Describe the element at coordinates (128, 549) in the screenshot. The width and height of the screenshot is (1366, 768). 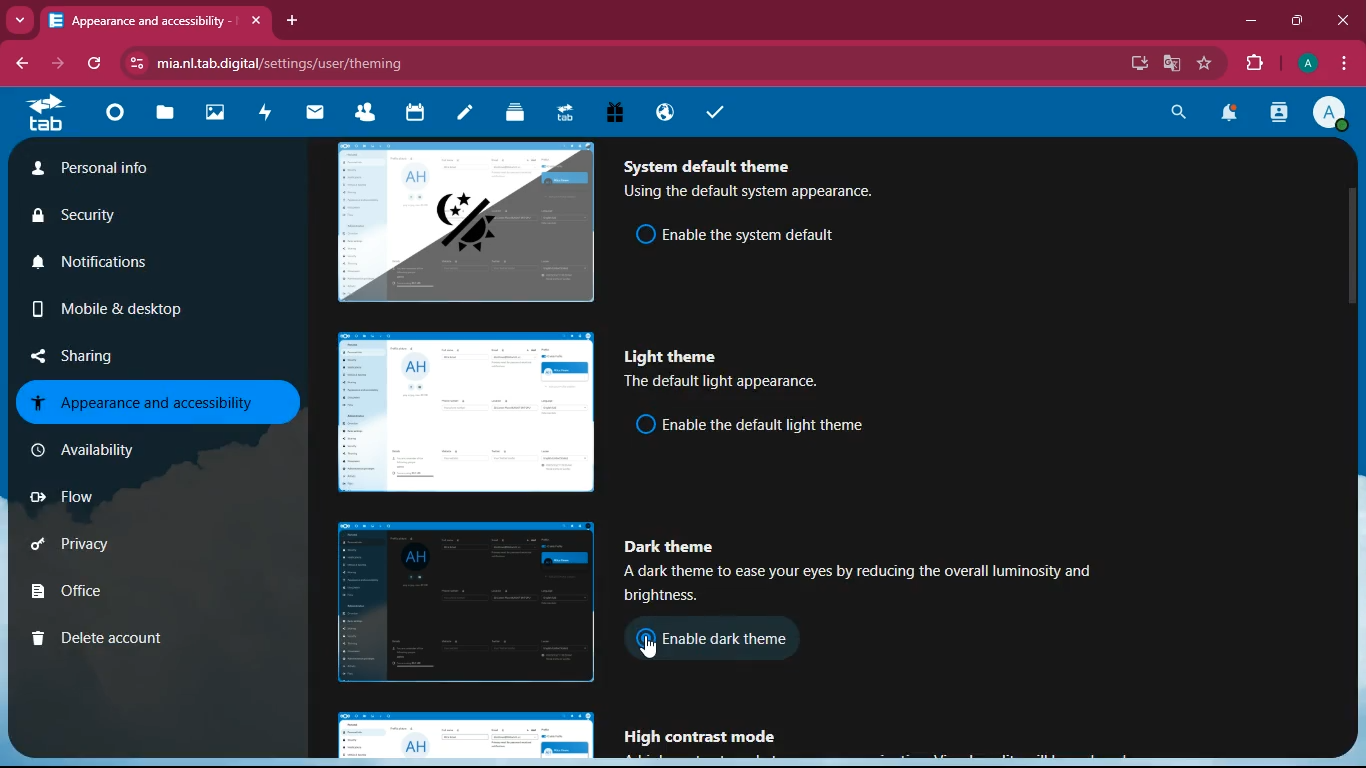
I see `privacy` at that location.